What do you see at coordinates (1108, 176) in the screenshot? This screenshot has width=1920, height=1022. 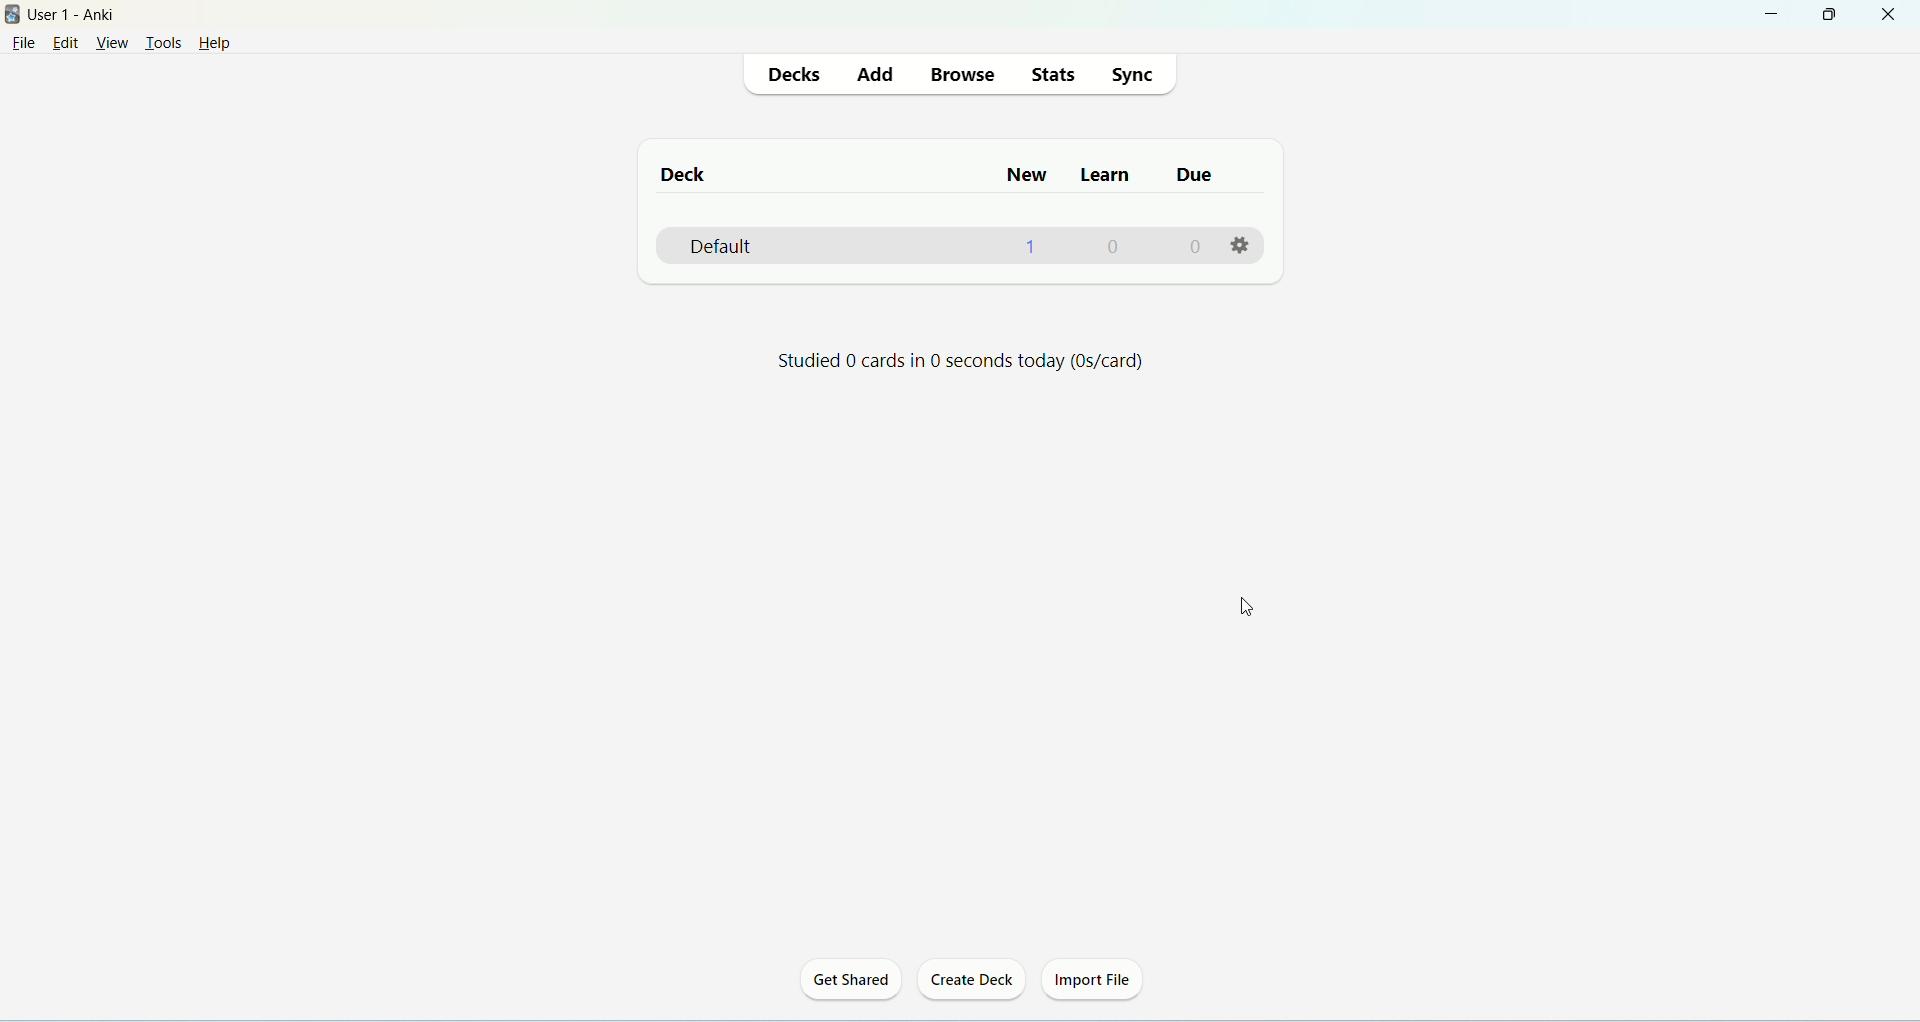 I see `learn` at bounding box center [1108, 176].